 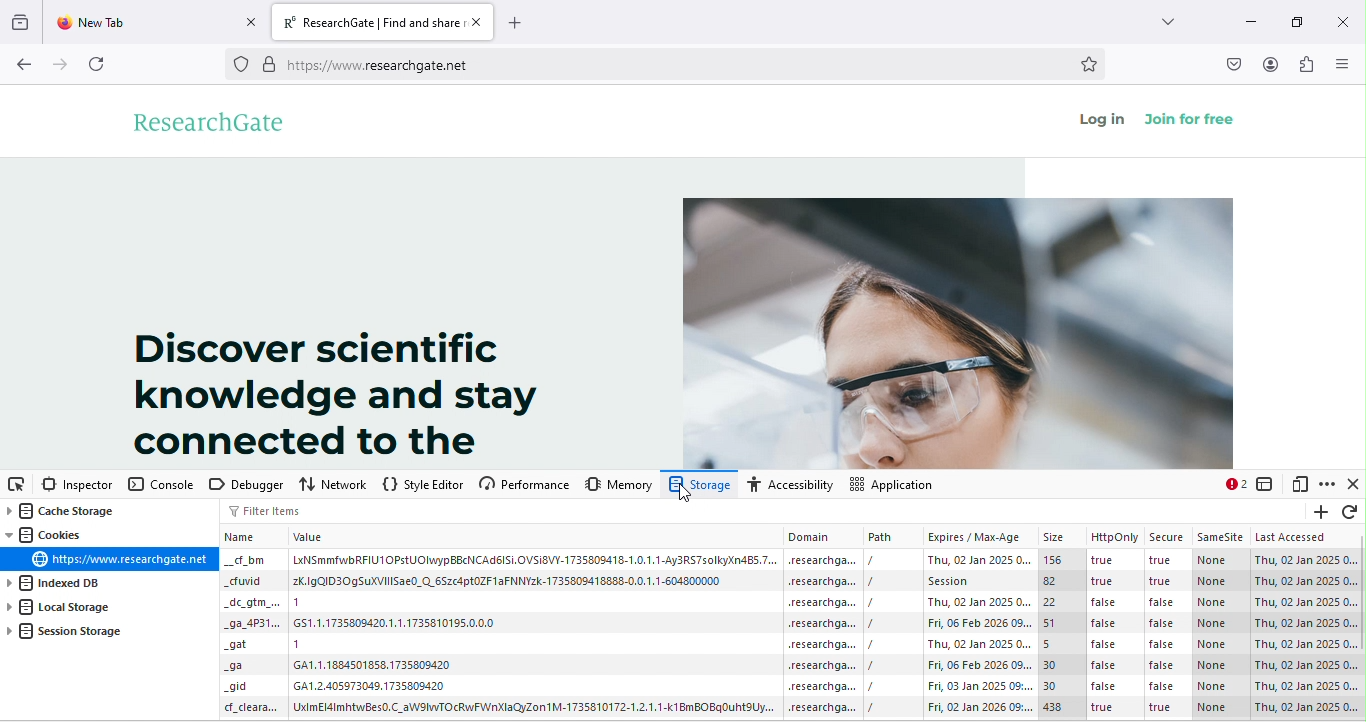 What do you see at coordinates (514, 24) in the screenshot?
I see `add` at bounding box center [514, 24].